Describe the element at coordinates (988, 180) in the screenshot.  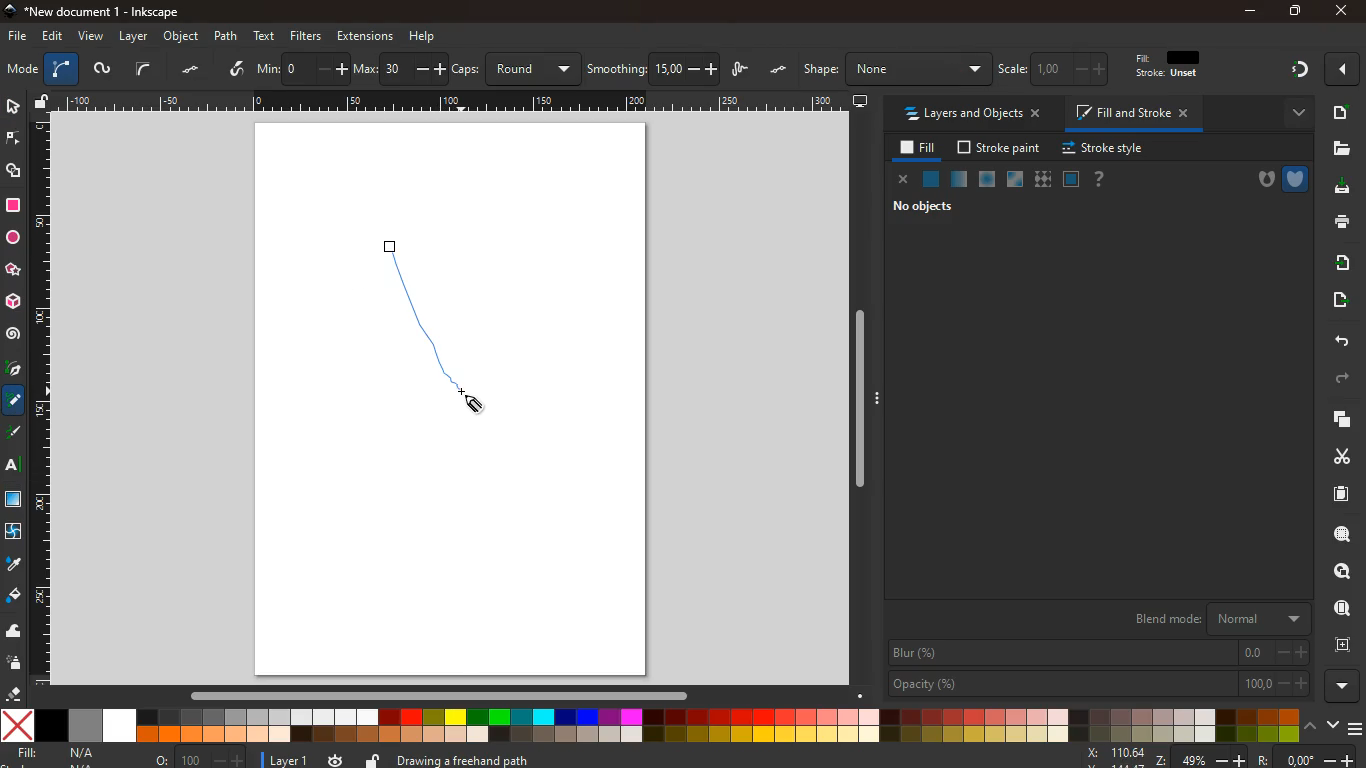
I see `opacity` at that location.